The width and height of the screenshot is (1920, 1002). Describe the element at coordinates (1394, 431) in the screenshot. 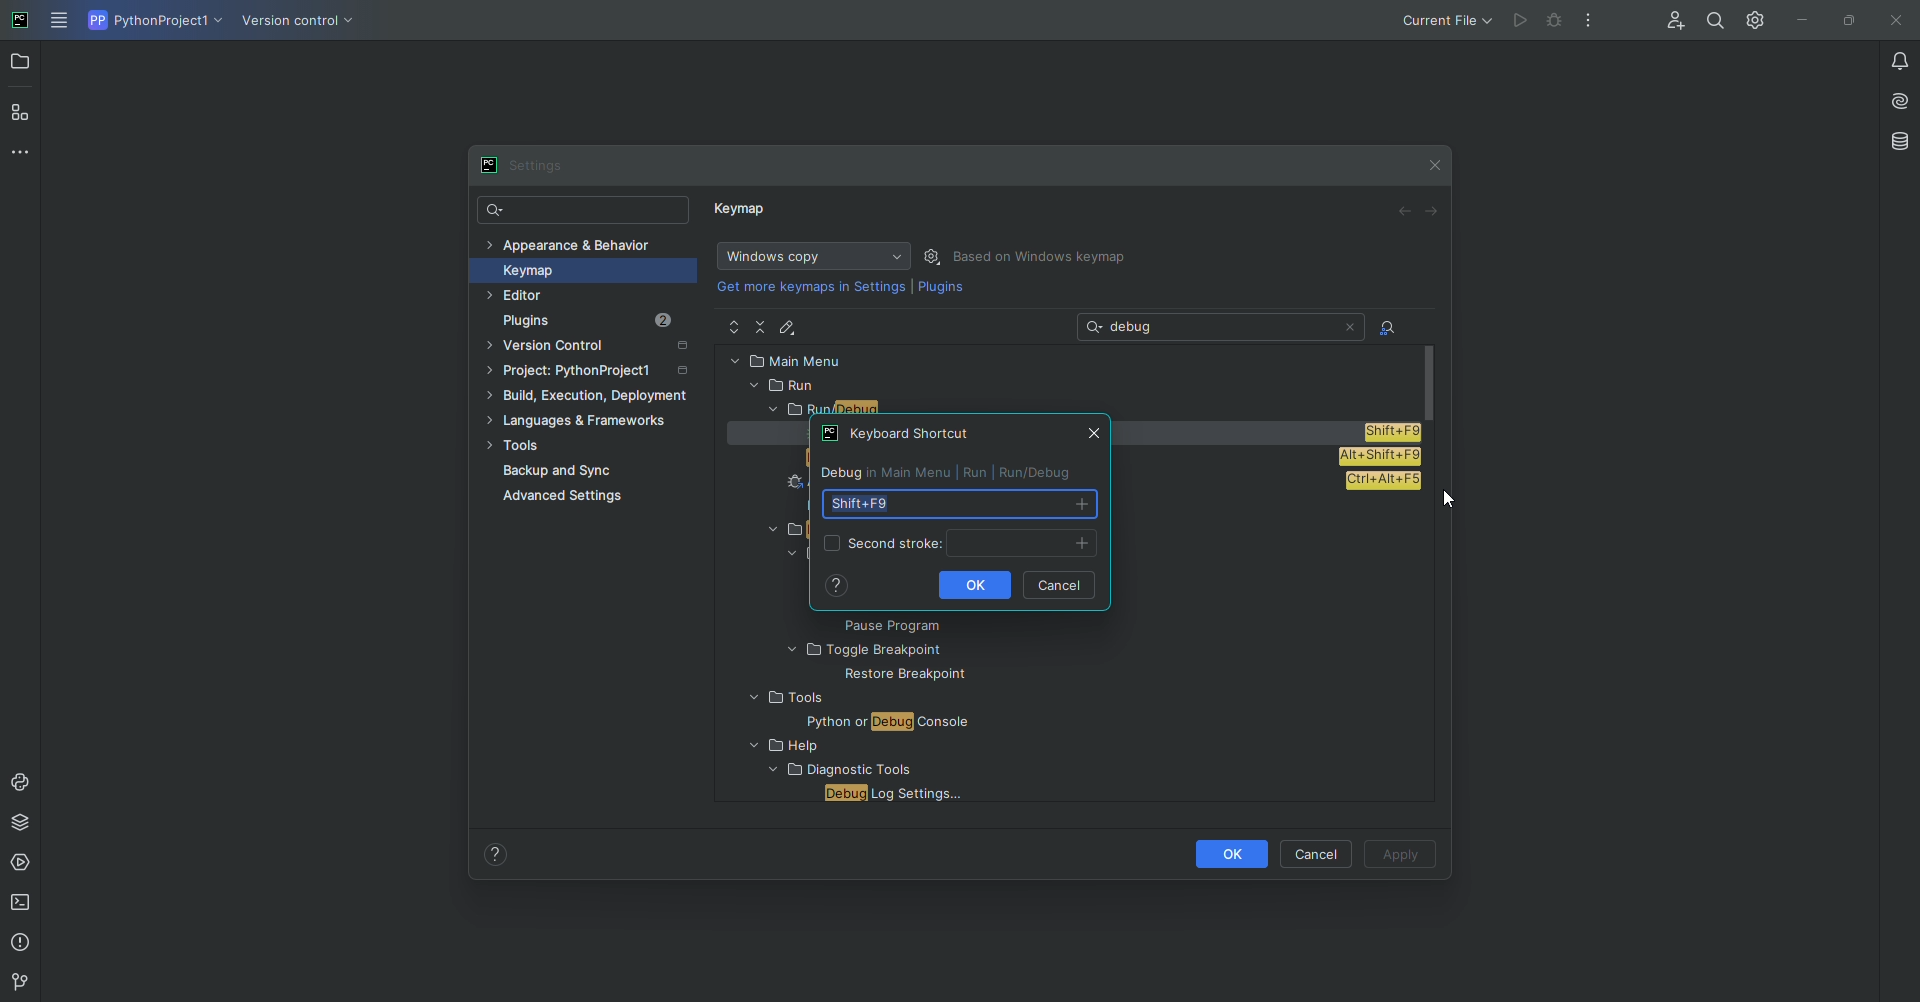

I see `shortcut` at that location.